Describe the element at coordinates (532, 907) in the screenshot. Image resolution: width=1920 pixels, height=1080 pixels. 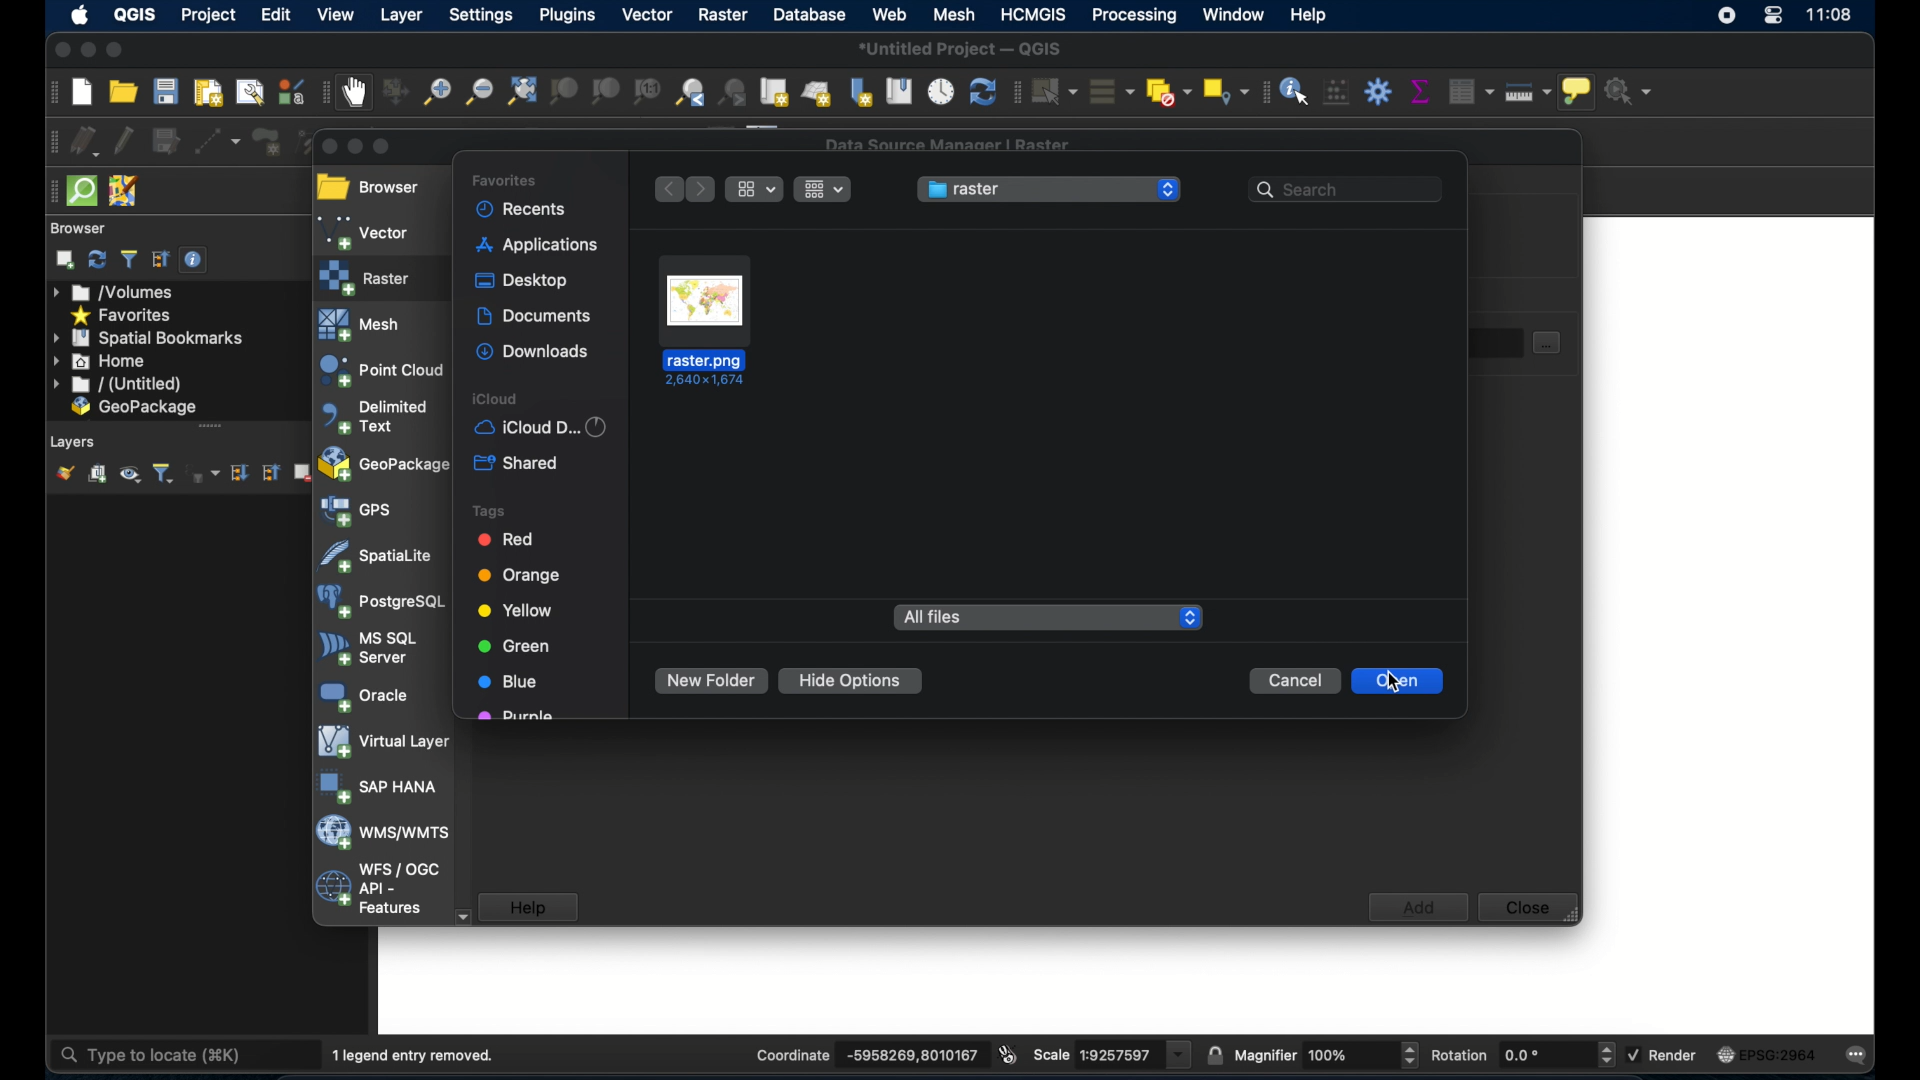
I see `help` at that location.